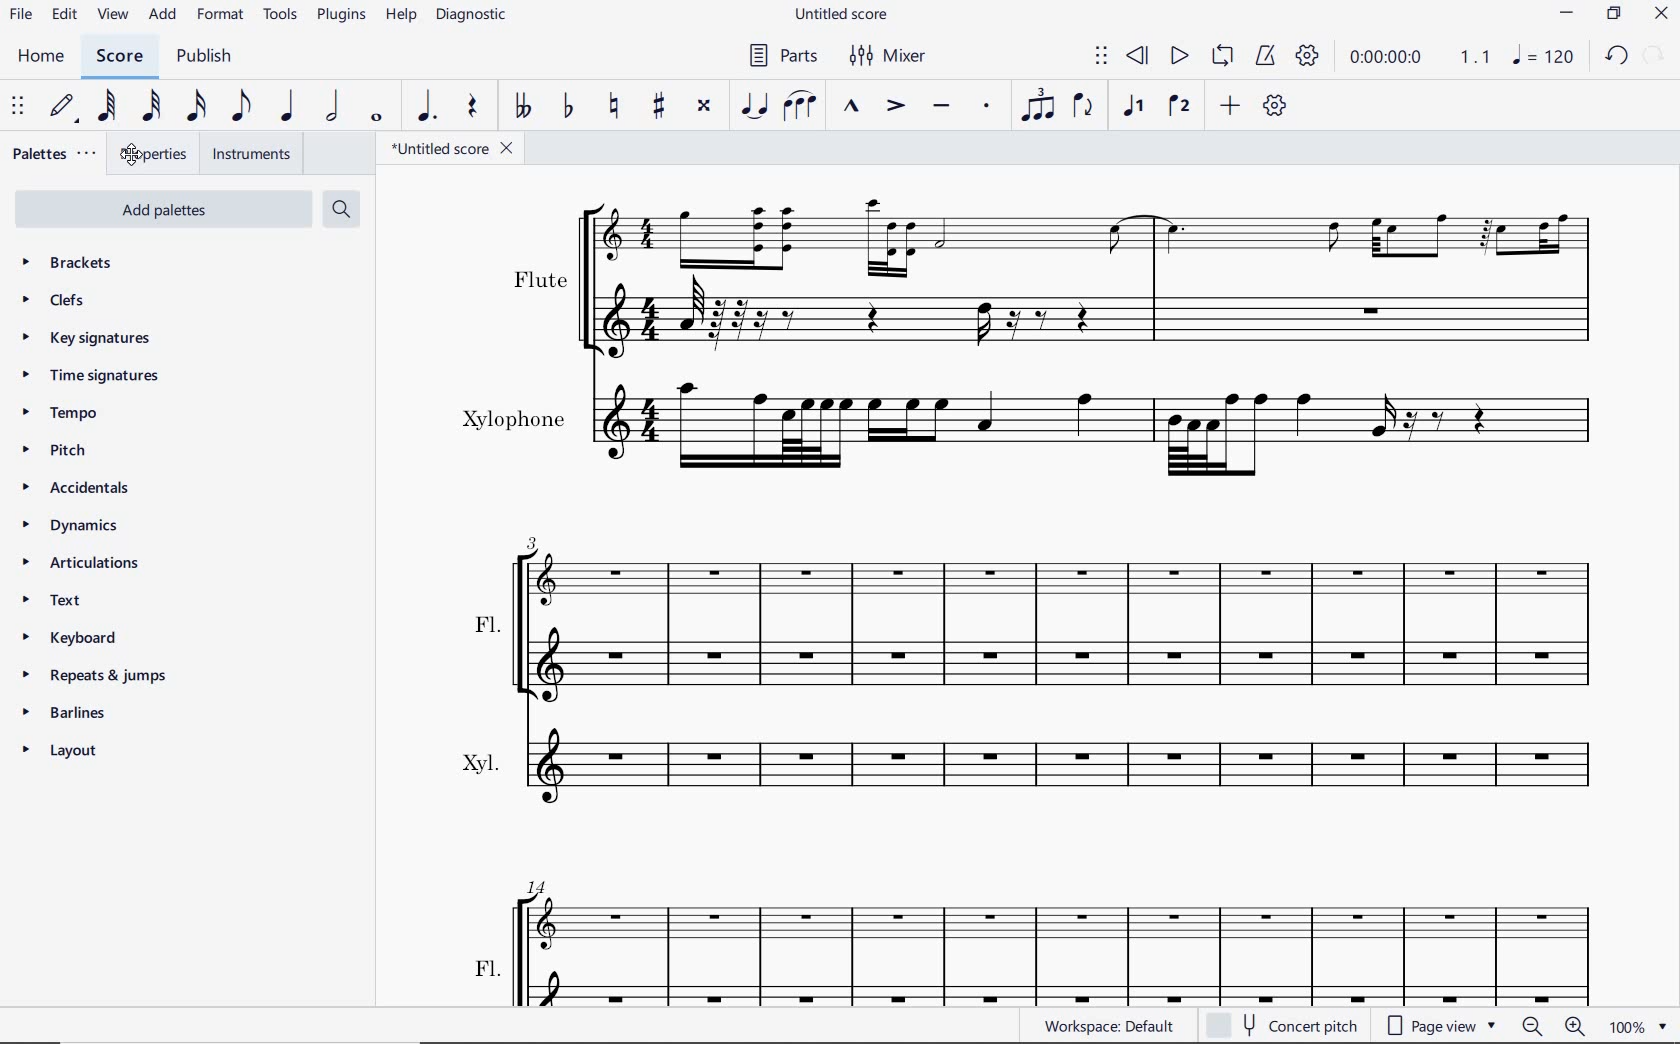 The width and height of the screenshot is (1680, 1044). I want to click on page view, so click(1446, 1027).